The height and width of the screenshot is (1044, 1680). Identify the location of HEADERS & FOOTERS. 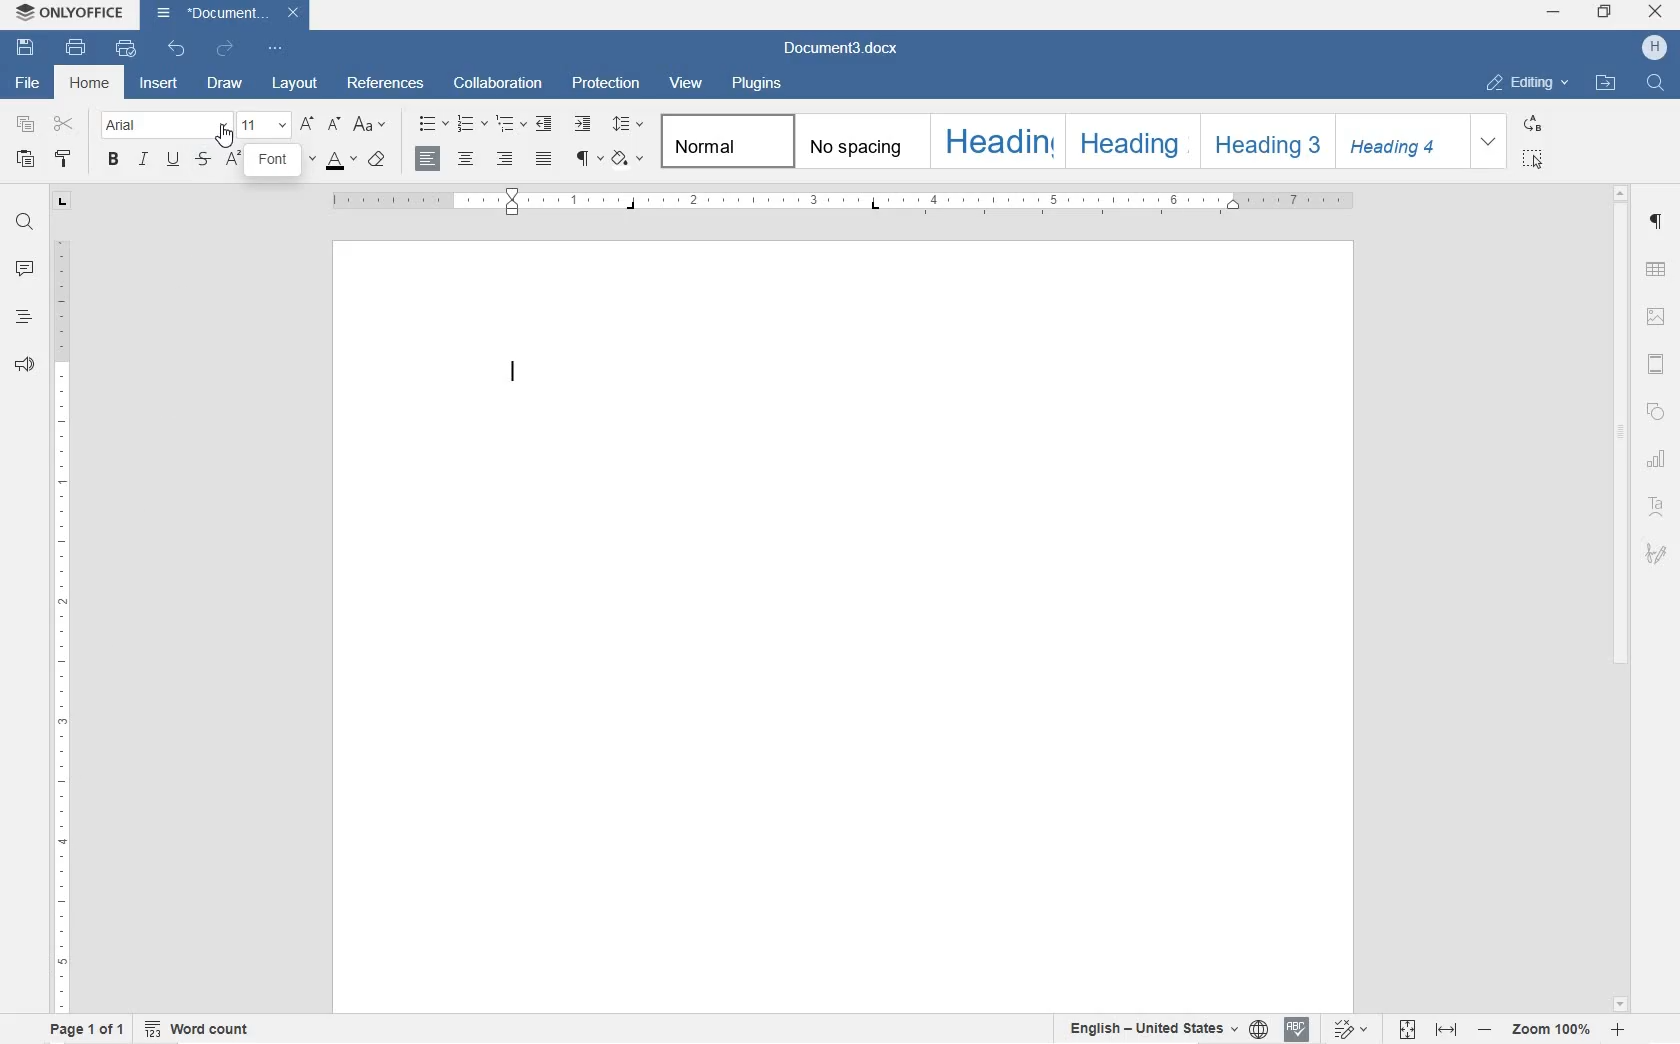
(1656, 368).